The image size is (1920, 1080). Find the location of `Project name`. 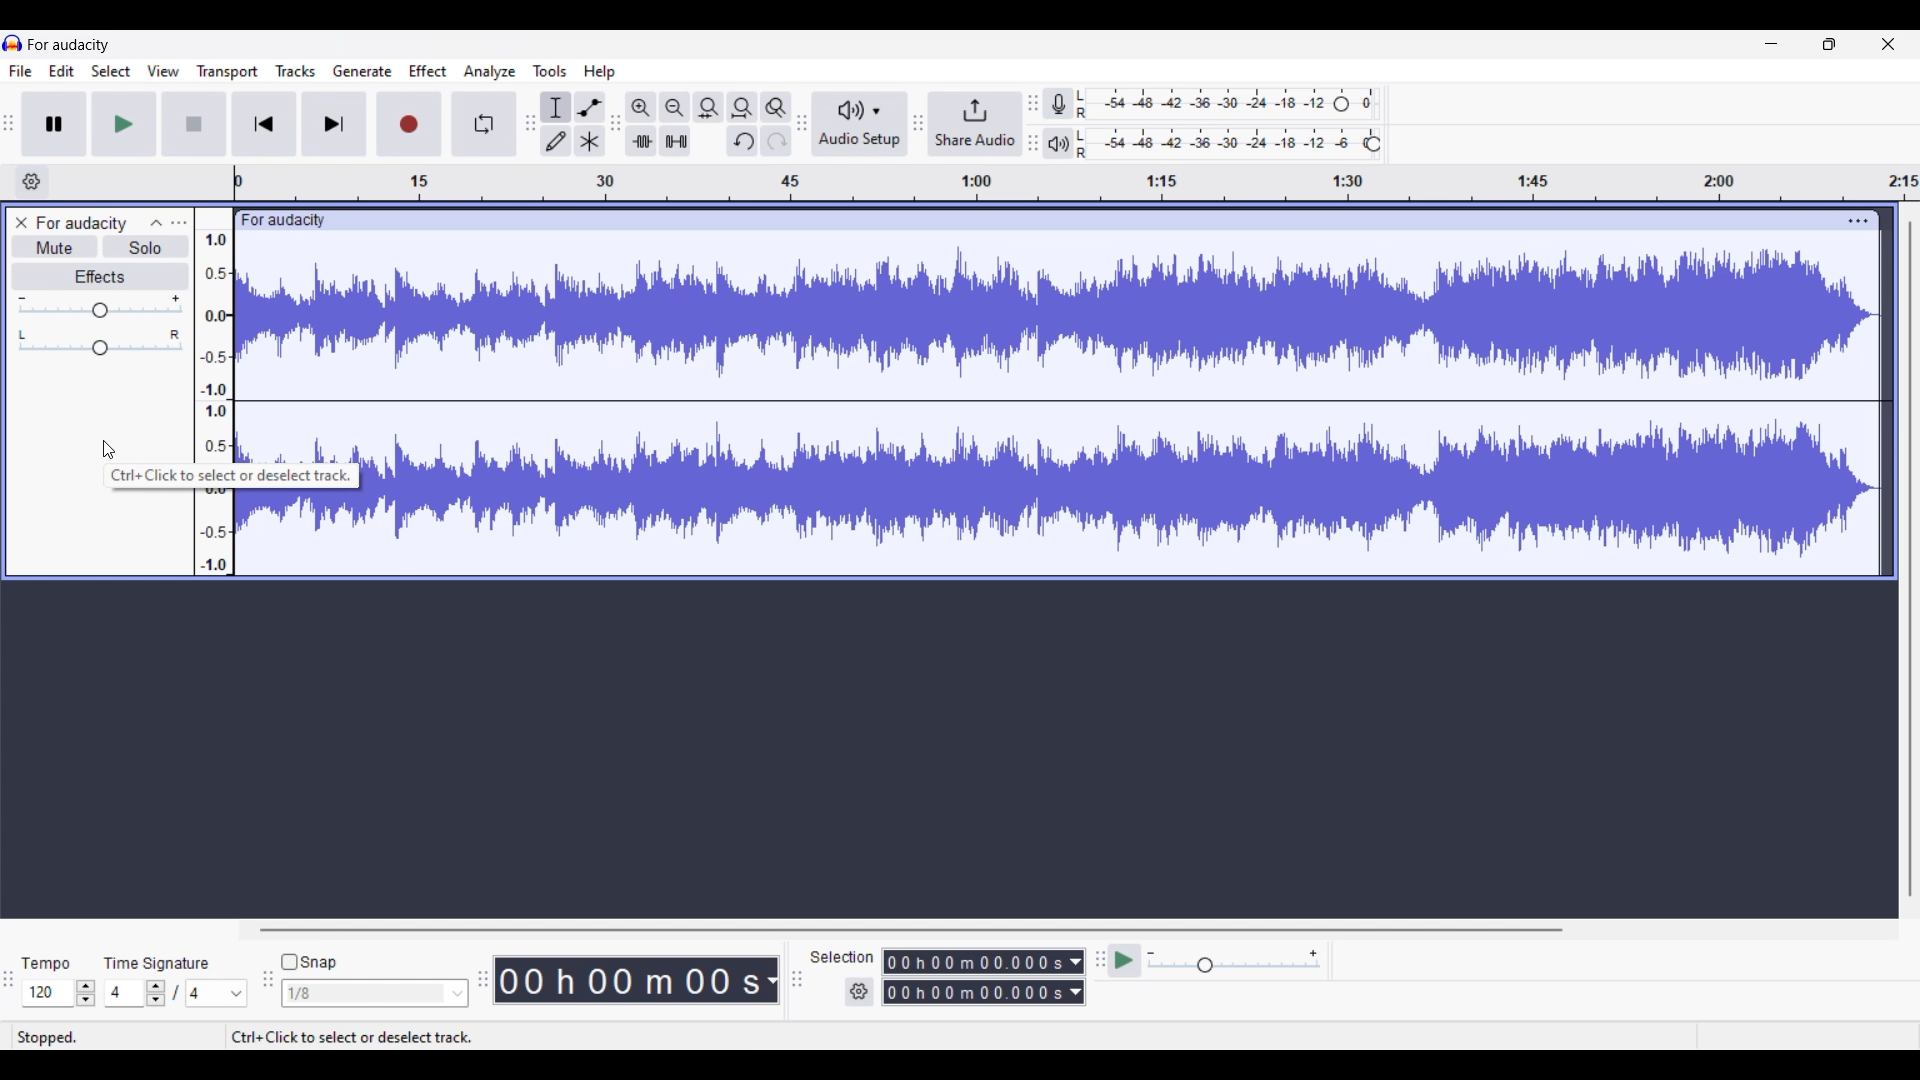

Project name is located at coordinates (69, 45).